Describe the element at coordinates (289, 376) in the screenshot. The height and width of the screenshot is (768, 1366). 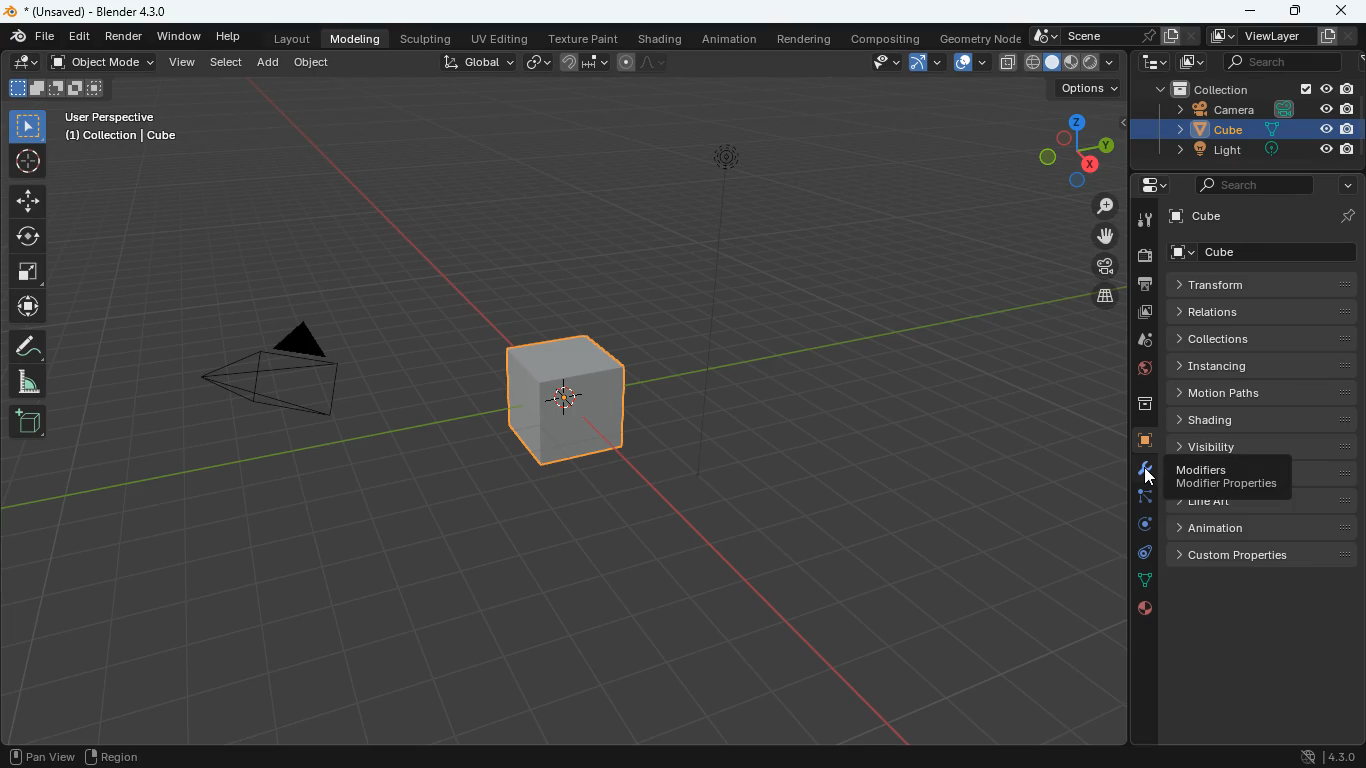
I see `camera` at that location.